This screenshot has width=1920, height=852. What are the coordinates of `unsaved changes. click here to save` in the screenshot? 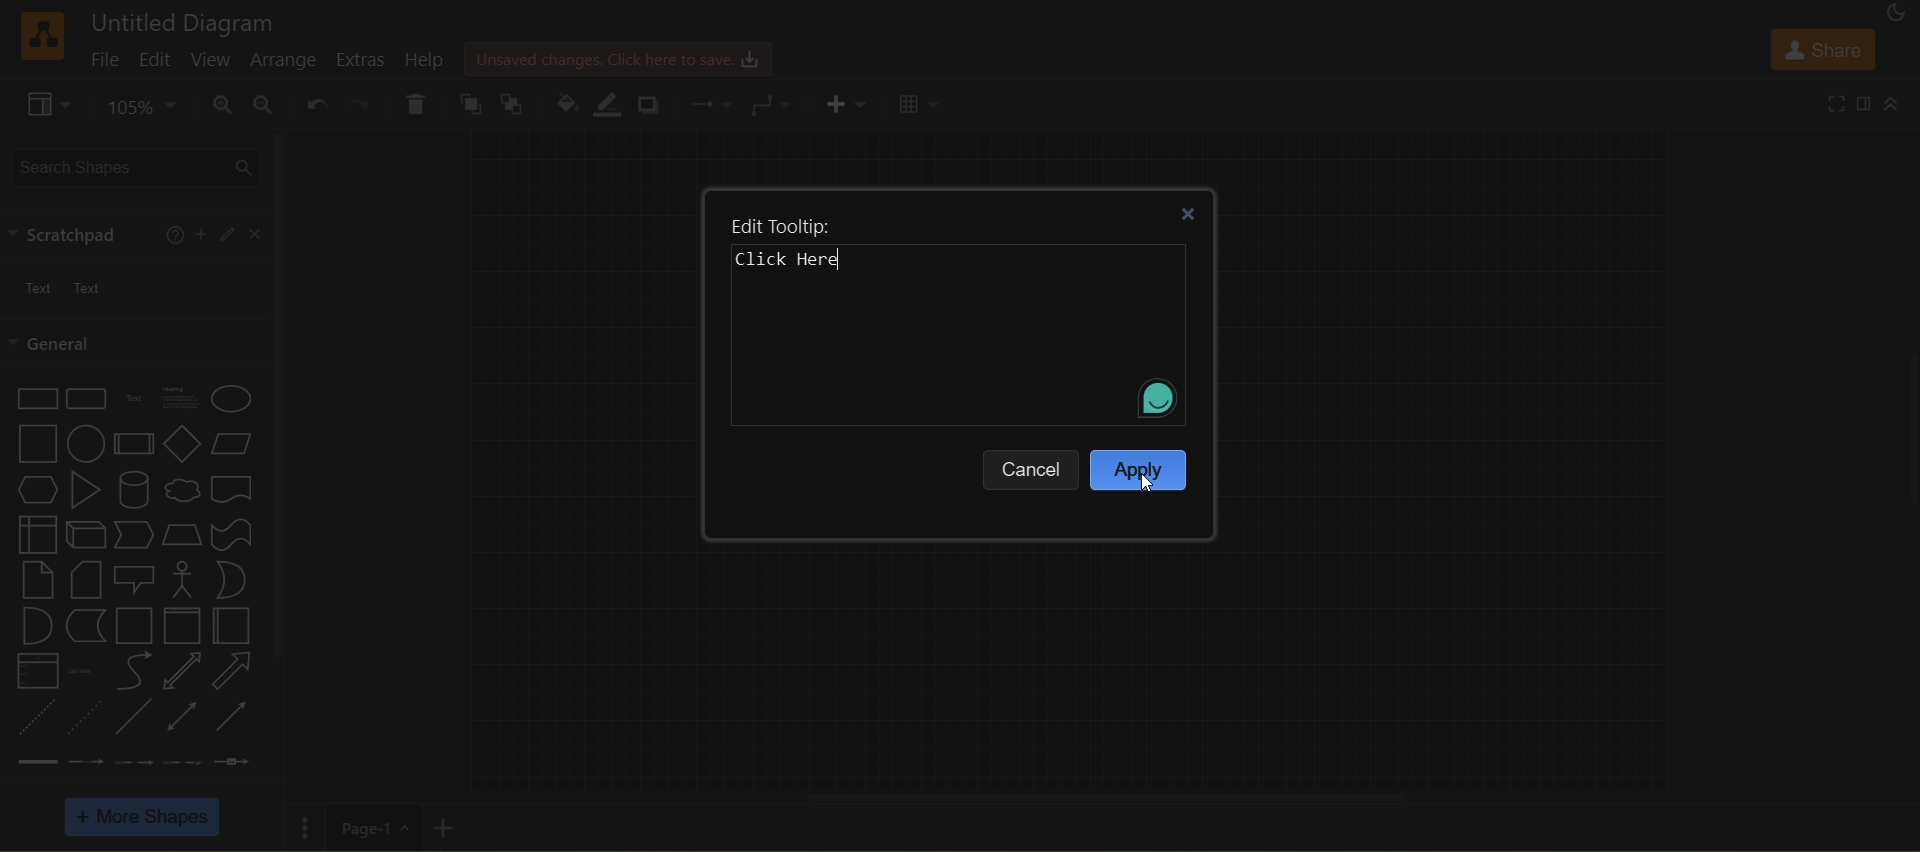 It's located at (614, 56).